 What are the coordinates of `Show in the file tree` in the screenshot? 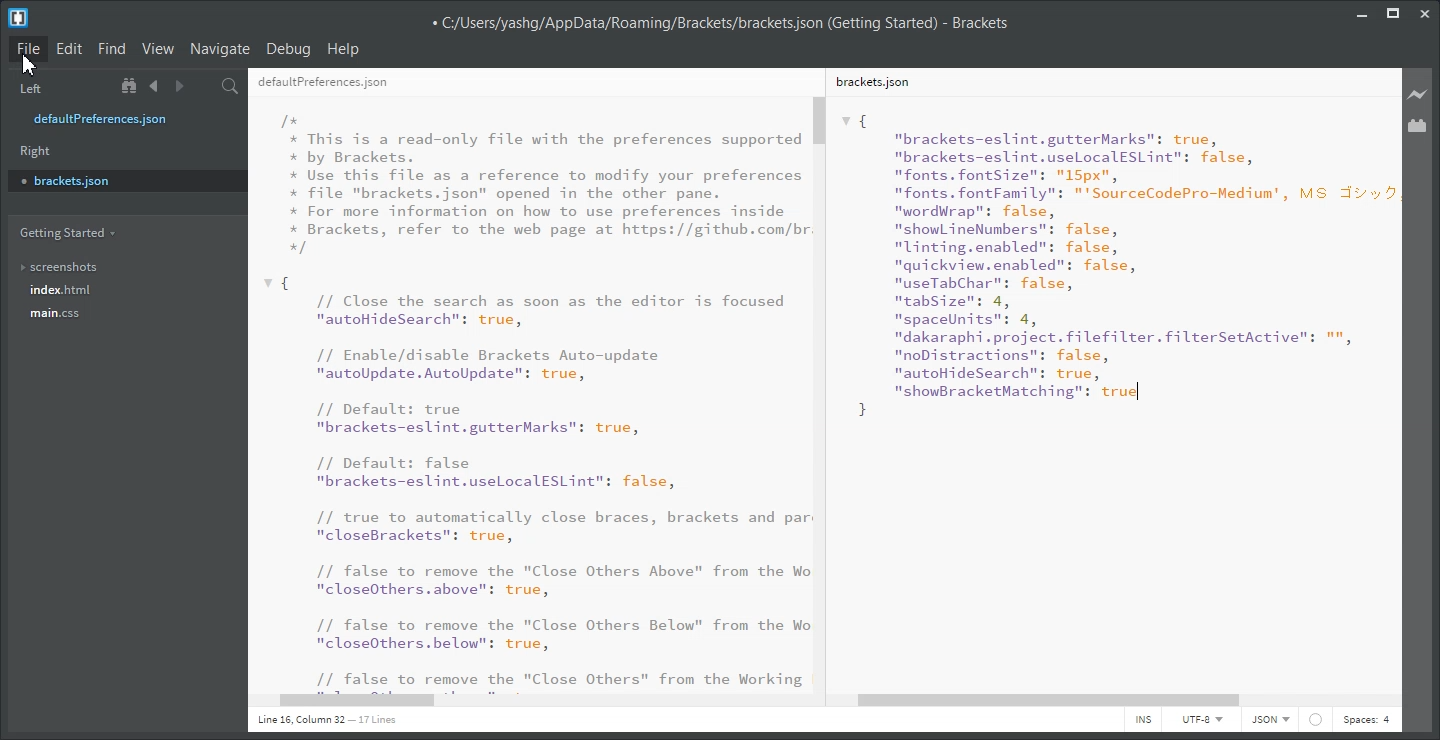 It's located at (131, 86).